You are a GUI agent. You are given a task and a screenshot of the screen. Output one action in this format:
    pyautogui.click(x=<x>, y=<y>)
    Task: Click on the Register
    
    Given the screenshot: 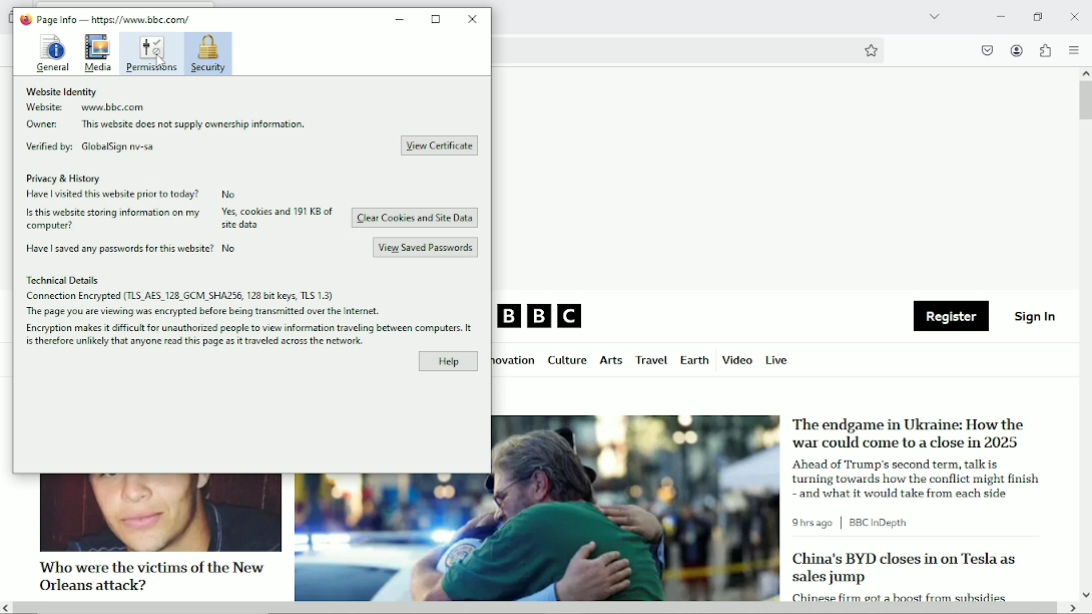 What is the action you would take?
    pyautogui.click(x=951, y=317)
    